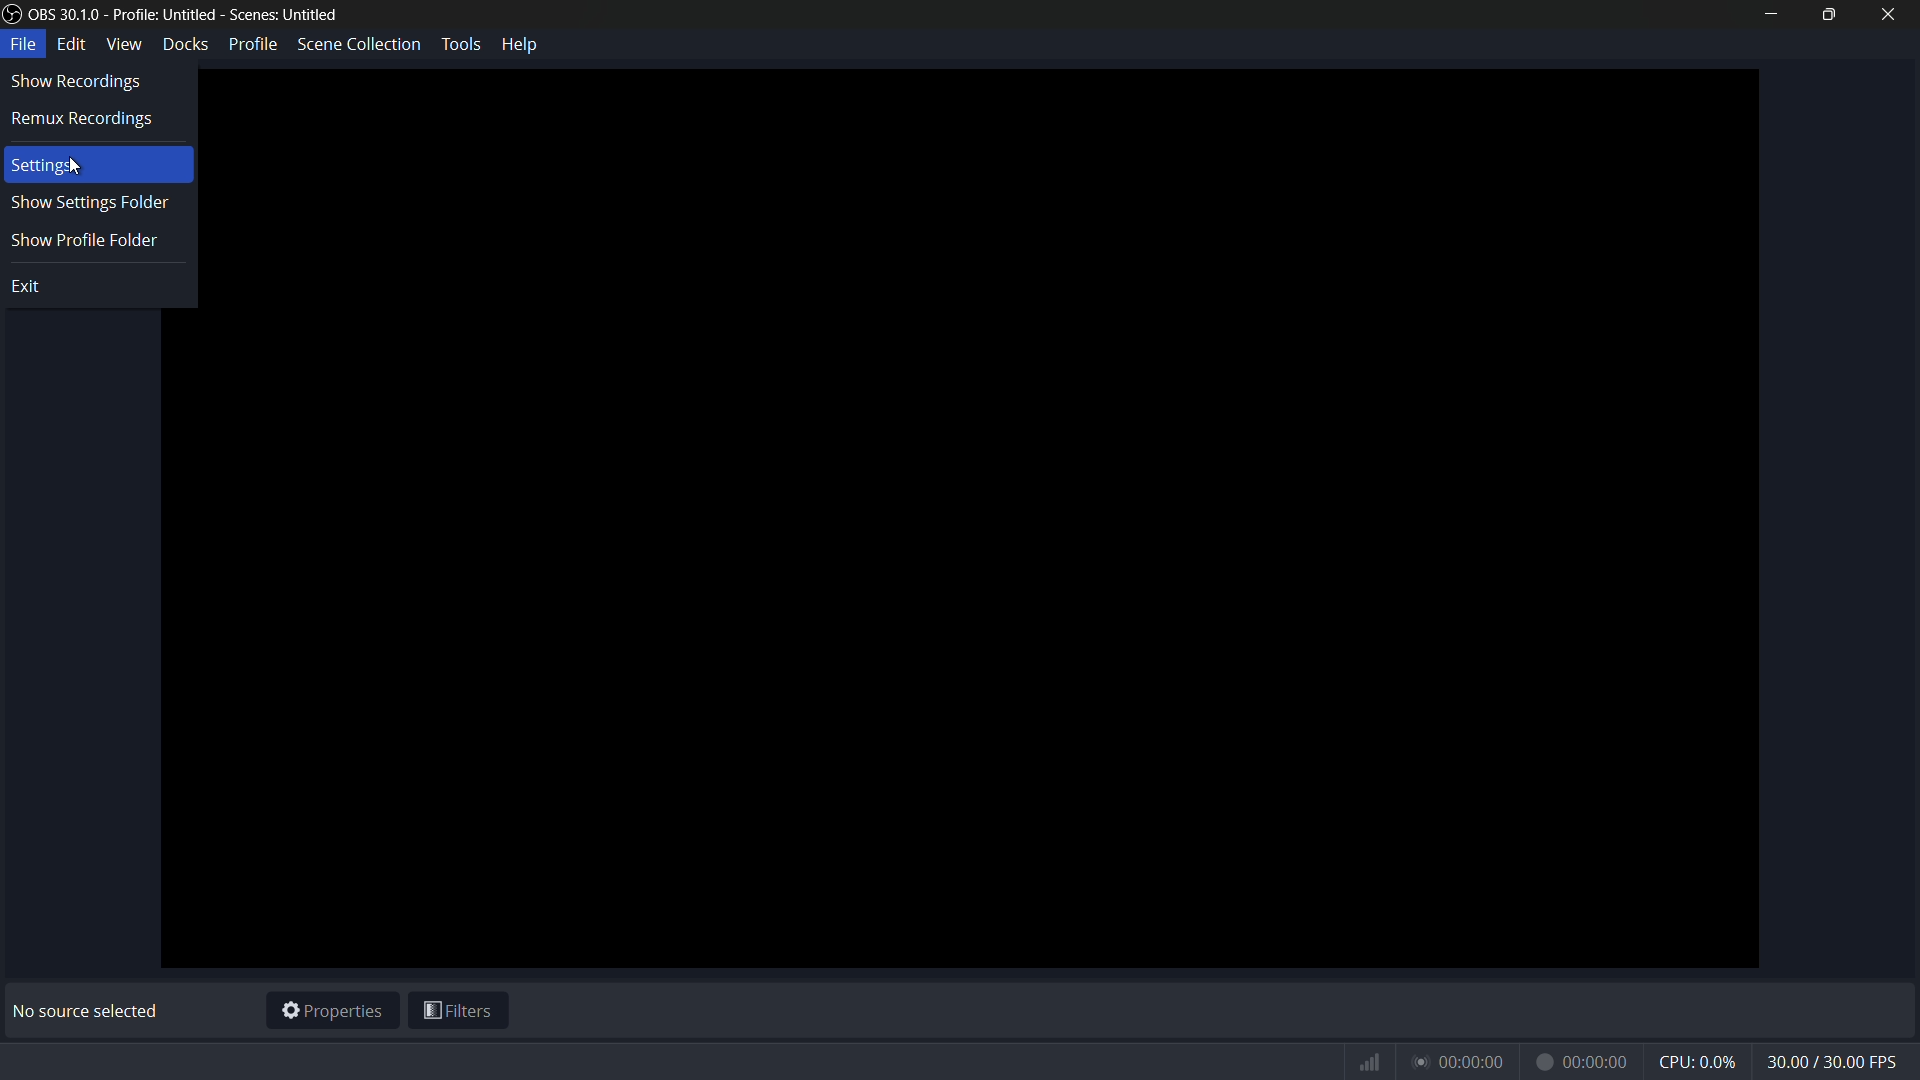 The height and width of the screenshot is (1080, 1920). I want to click on remux recording, so click(85, 120).